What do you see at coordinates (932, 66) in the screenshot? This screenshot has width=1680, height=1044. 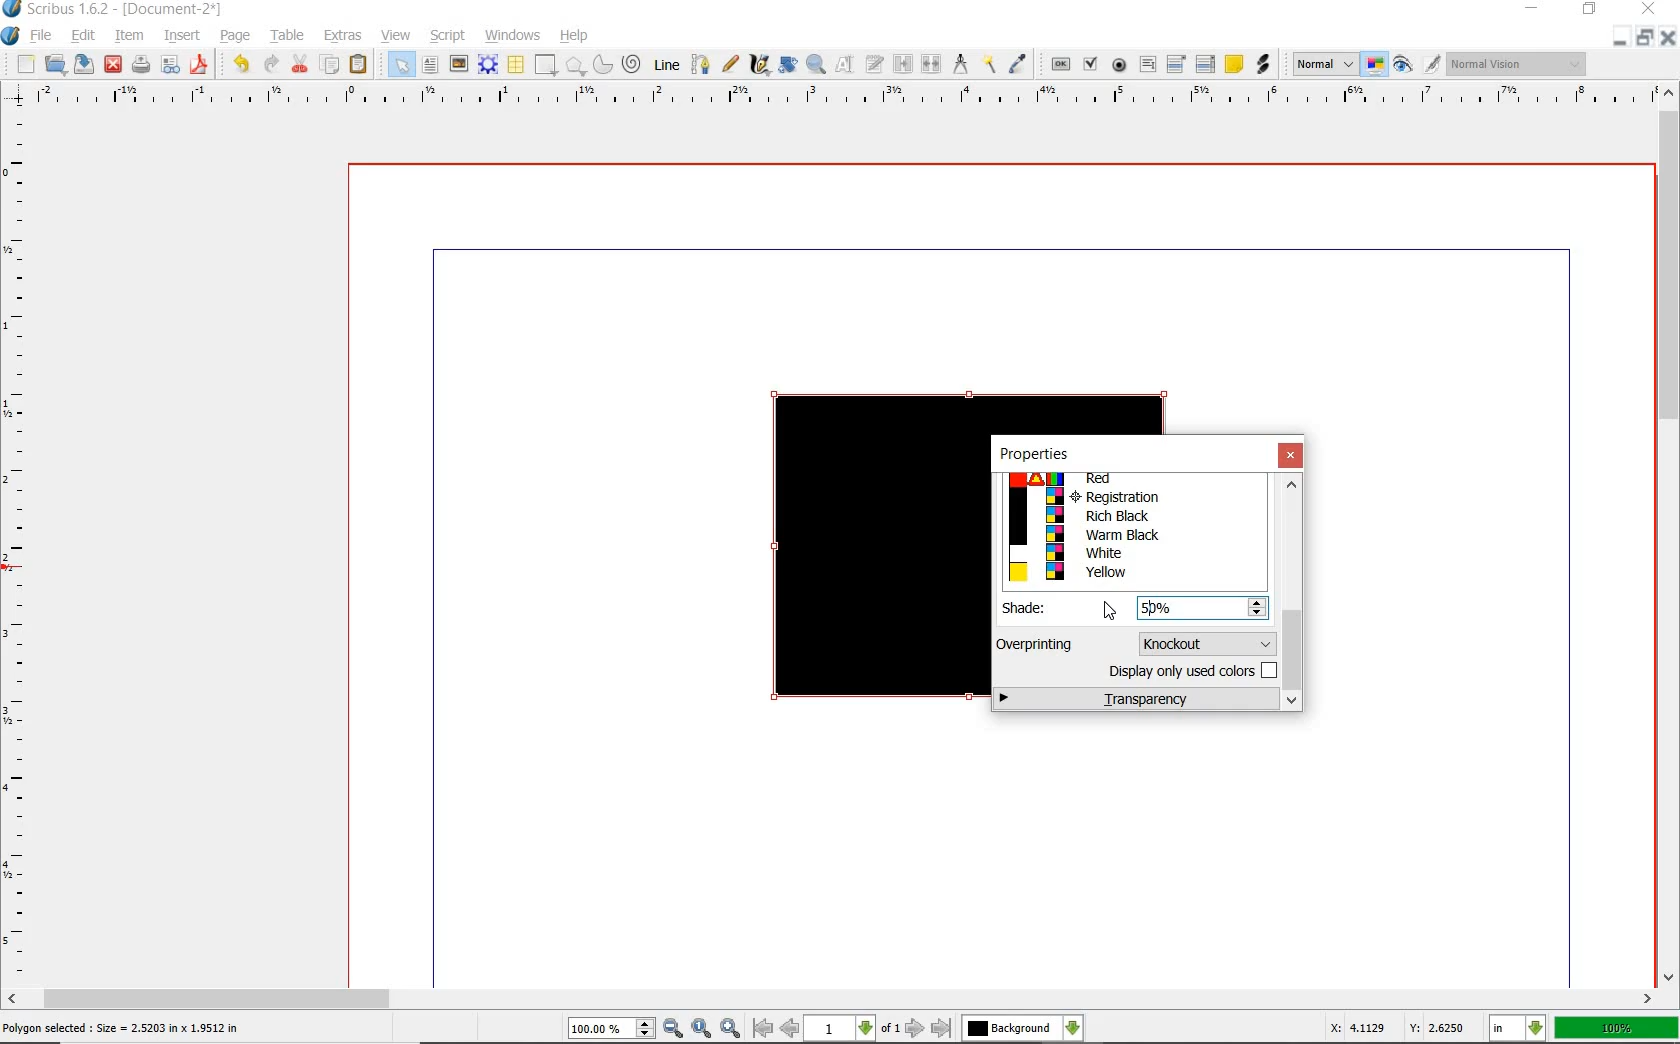 I see `unlink text frames` at bounding box center [932, 66].